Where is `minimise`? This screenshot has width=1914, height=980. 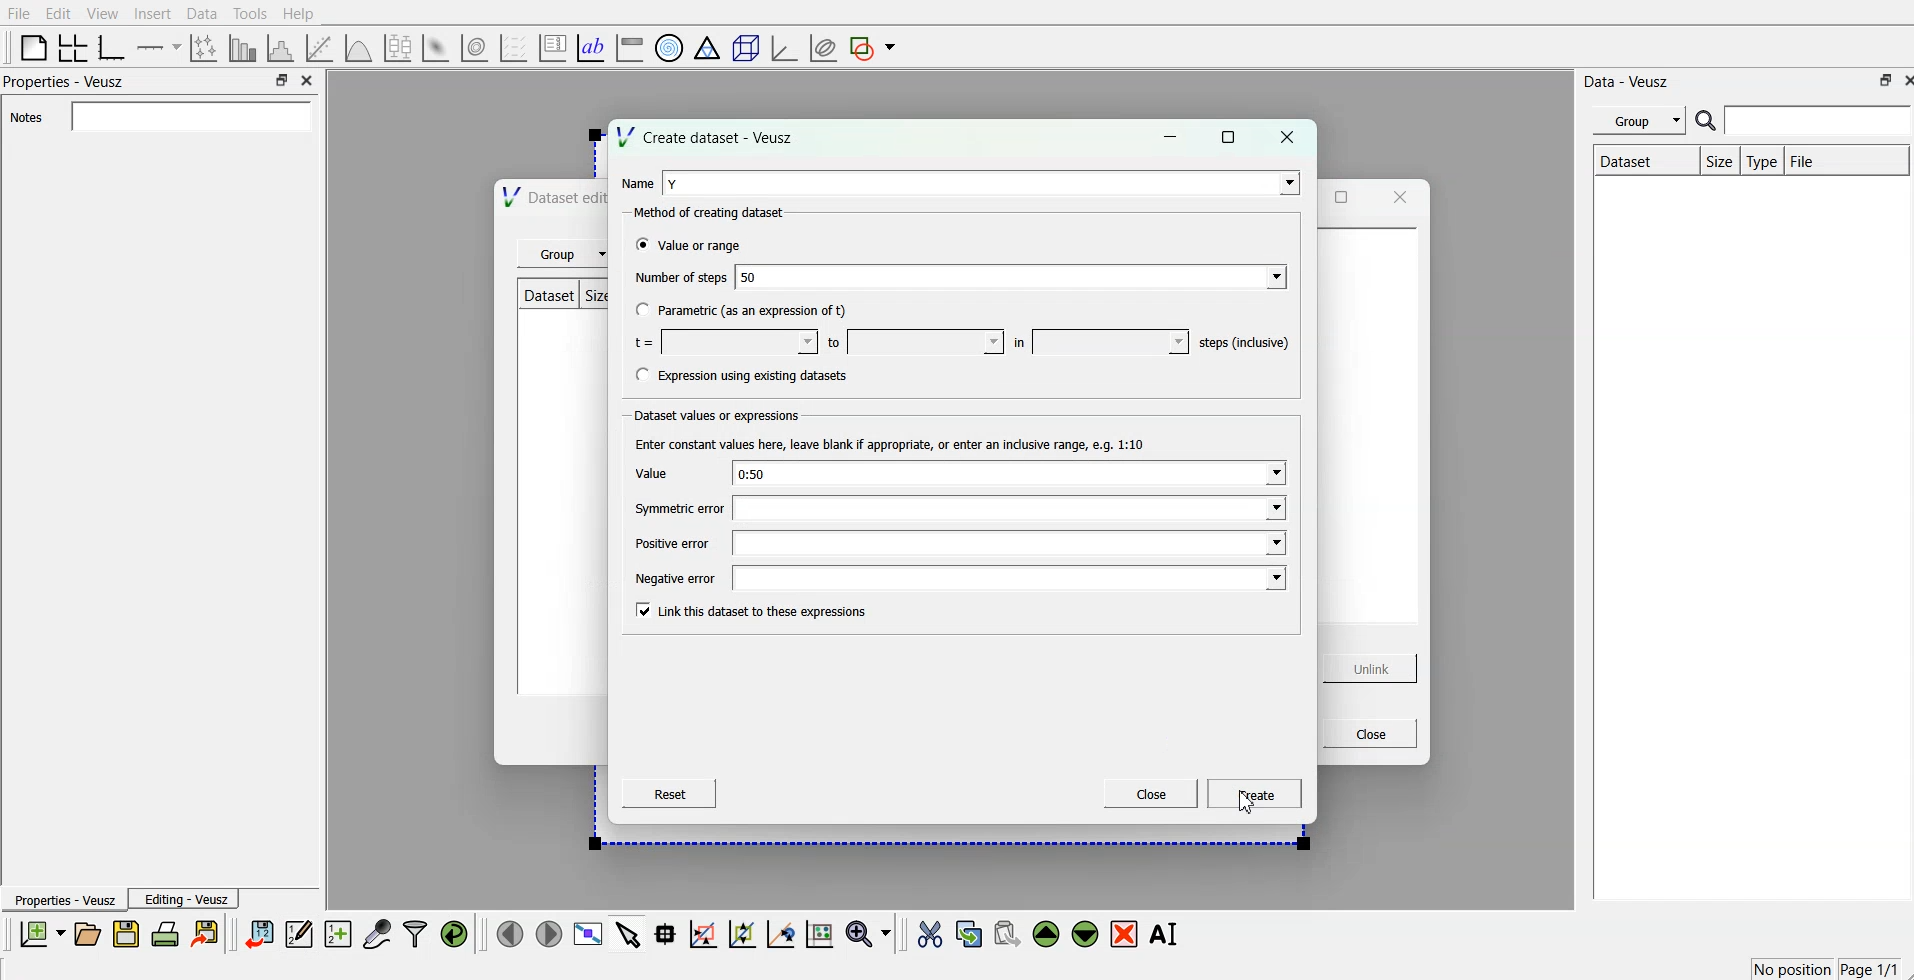
minimise is located at coordinates (281, 78).